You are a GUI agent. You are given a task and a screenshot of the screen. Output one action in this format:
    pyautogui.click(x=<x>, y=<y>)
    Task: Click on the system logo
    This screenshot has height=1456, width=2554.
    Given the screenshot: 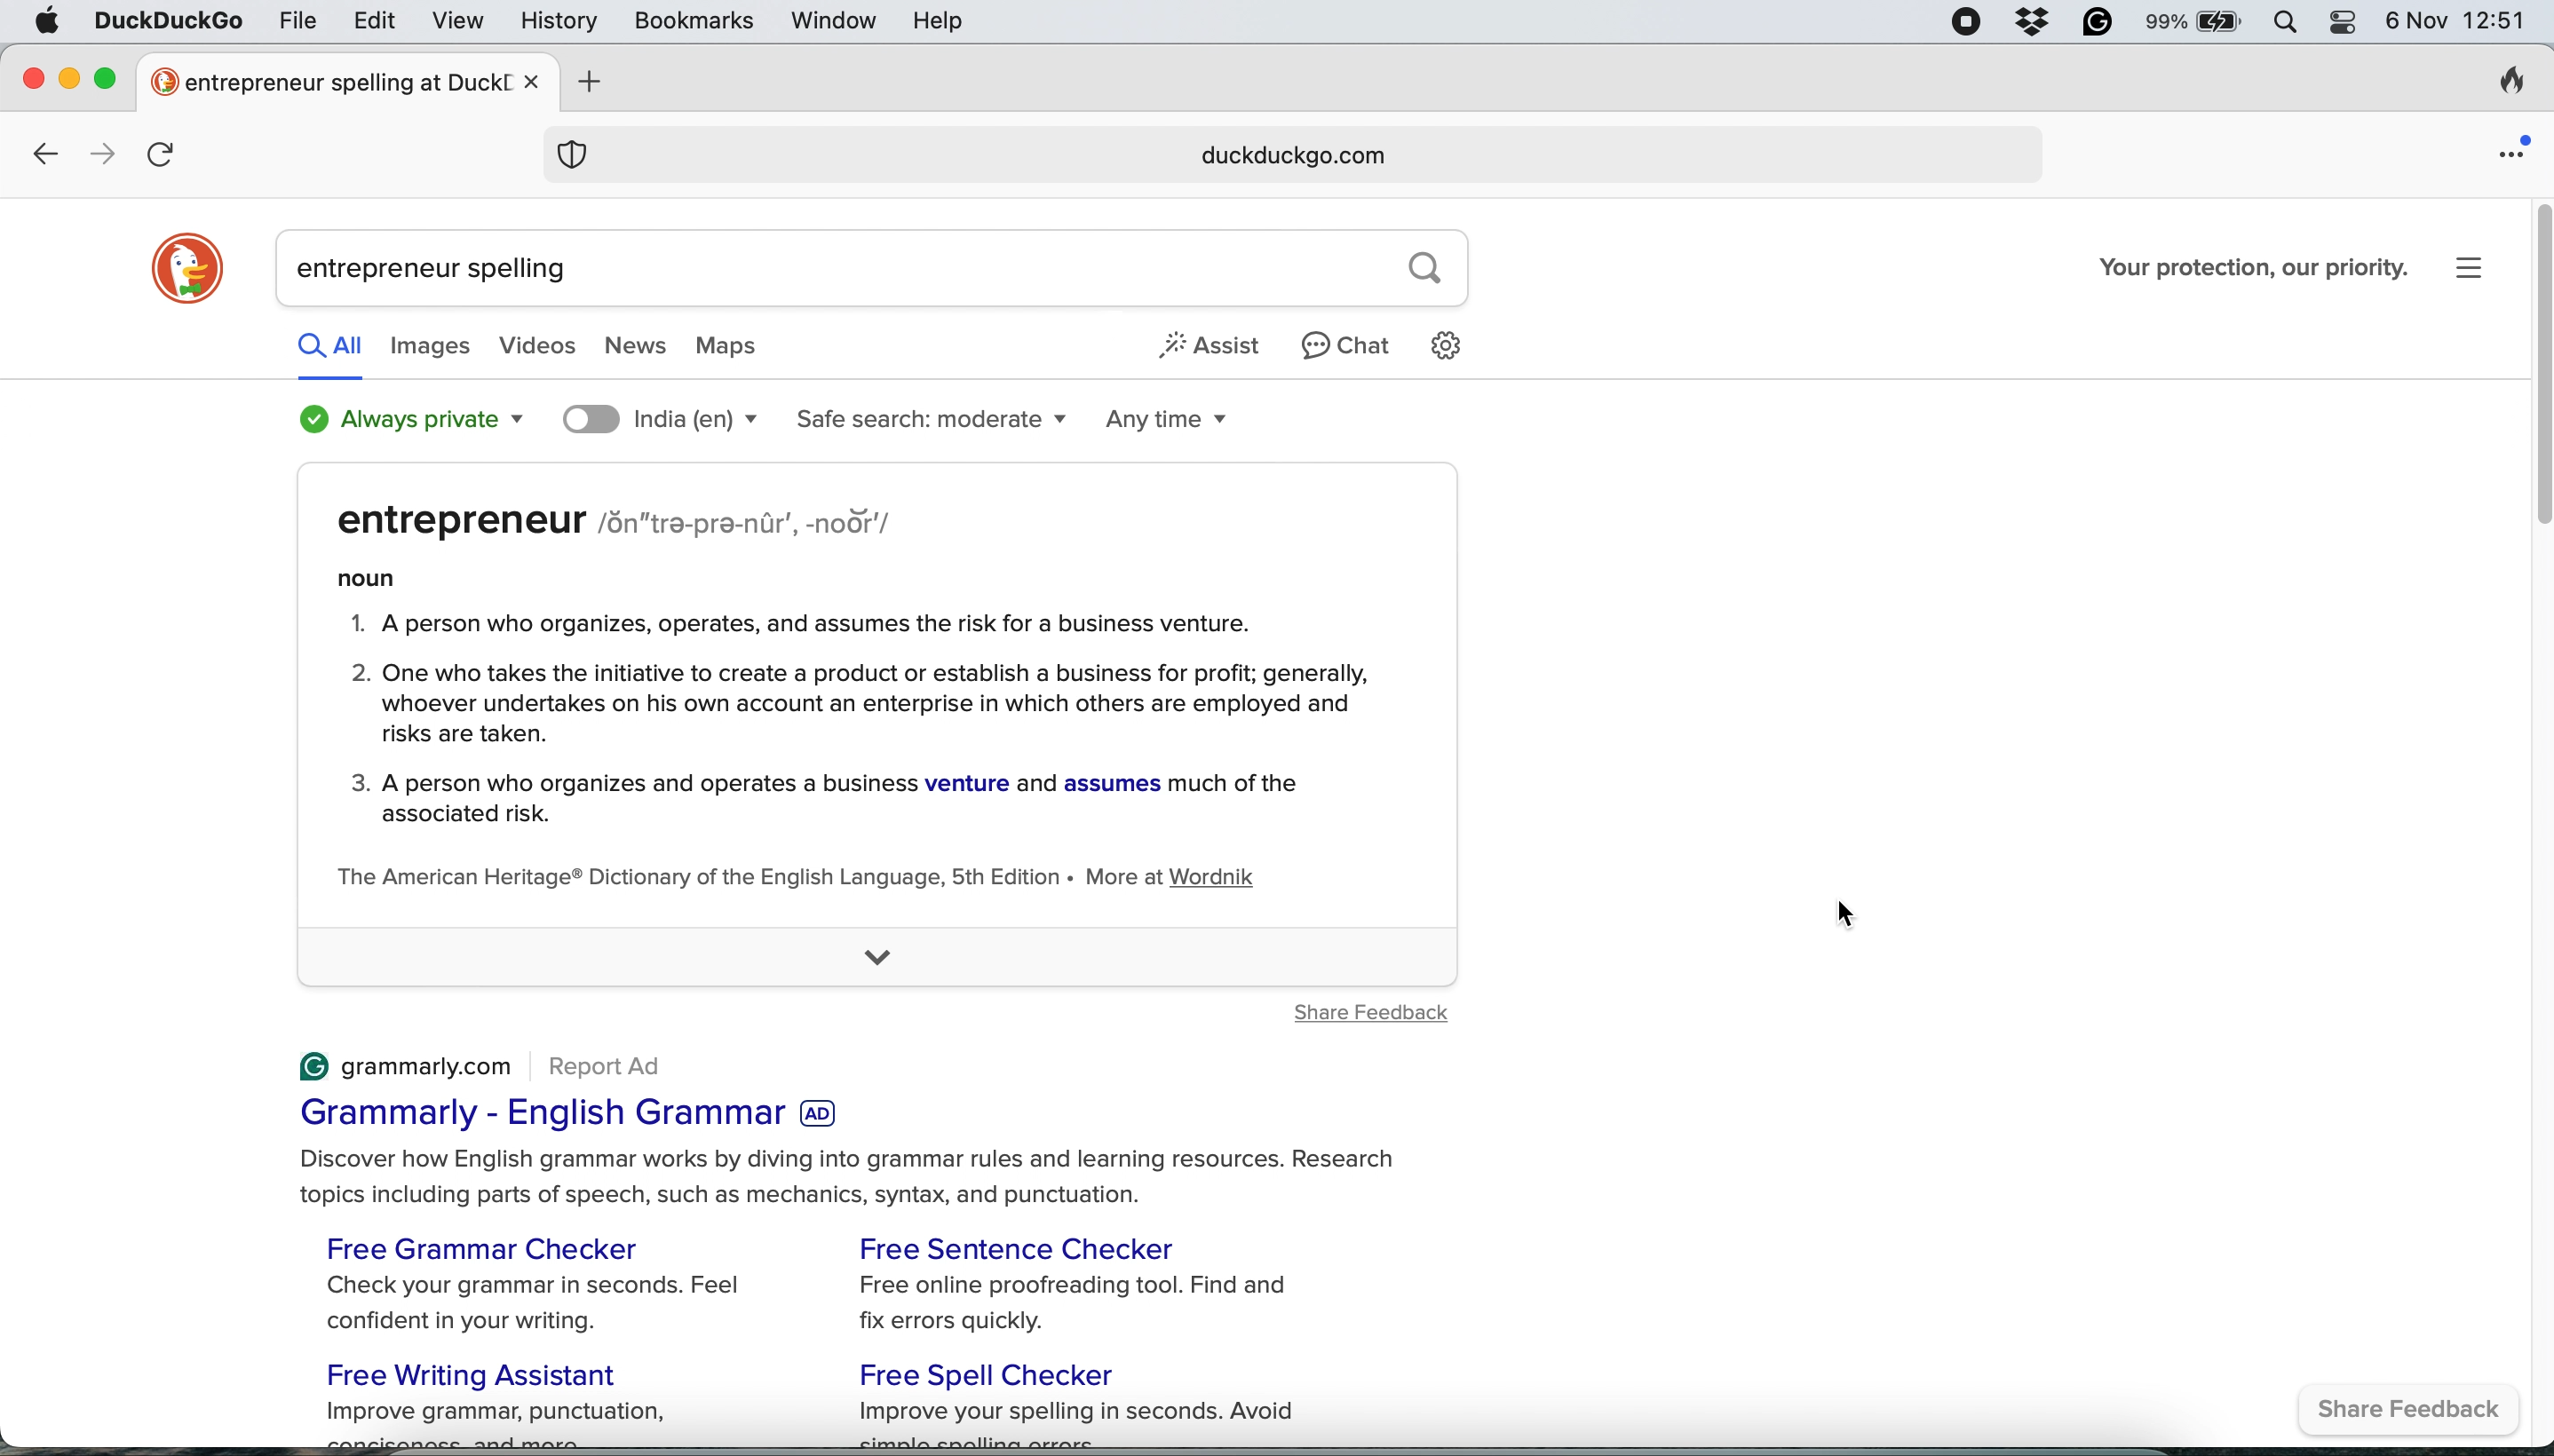 What is the action you would take?
    pyautogui.click(x=52, y=22)
    